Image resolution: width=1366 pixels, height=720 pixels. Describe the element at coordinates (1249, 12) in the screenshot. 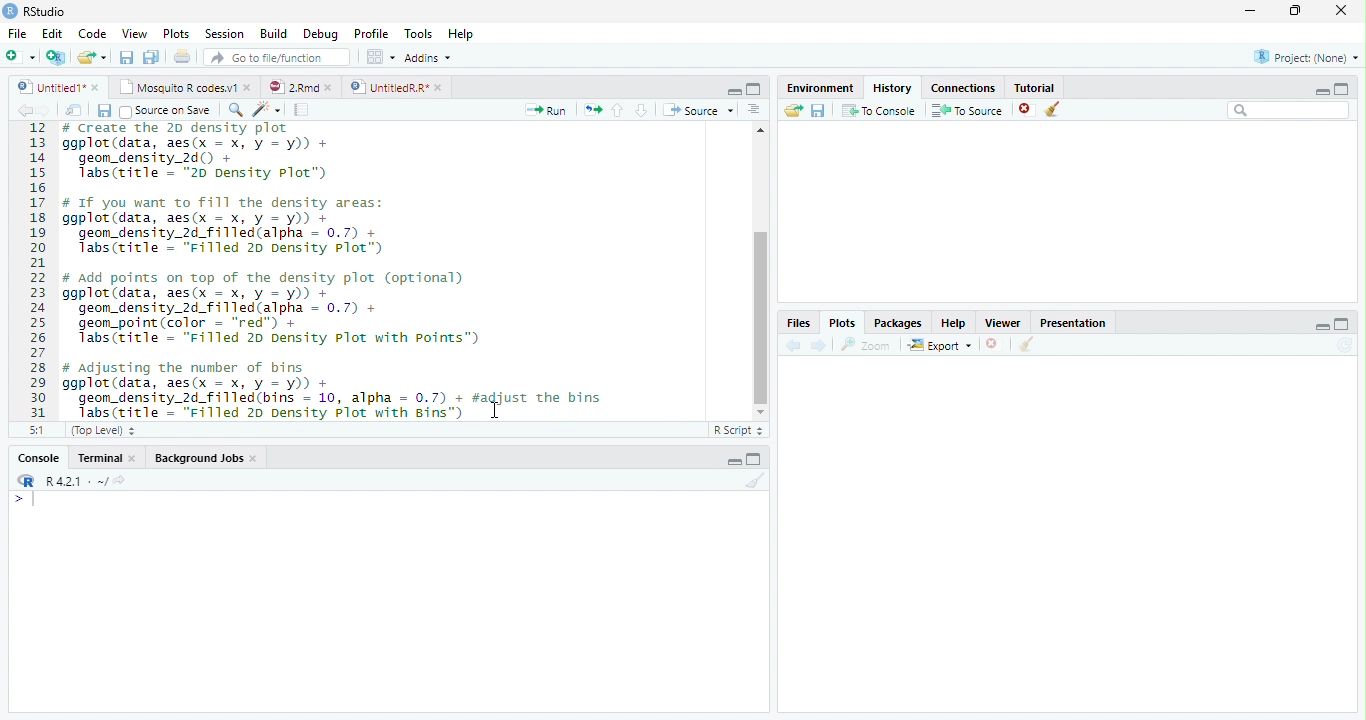

I see `minimize` at that location.